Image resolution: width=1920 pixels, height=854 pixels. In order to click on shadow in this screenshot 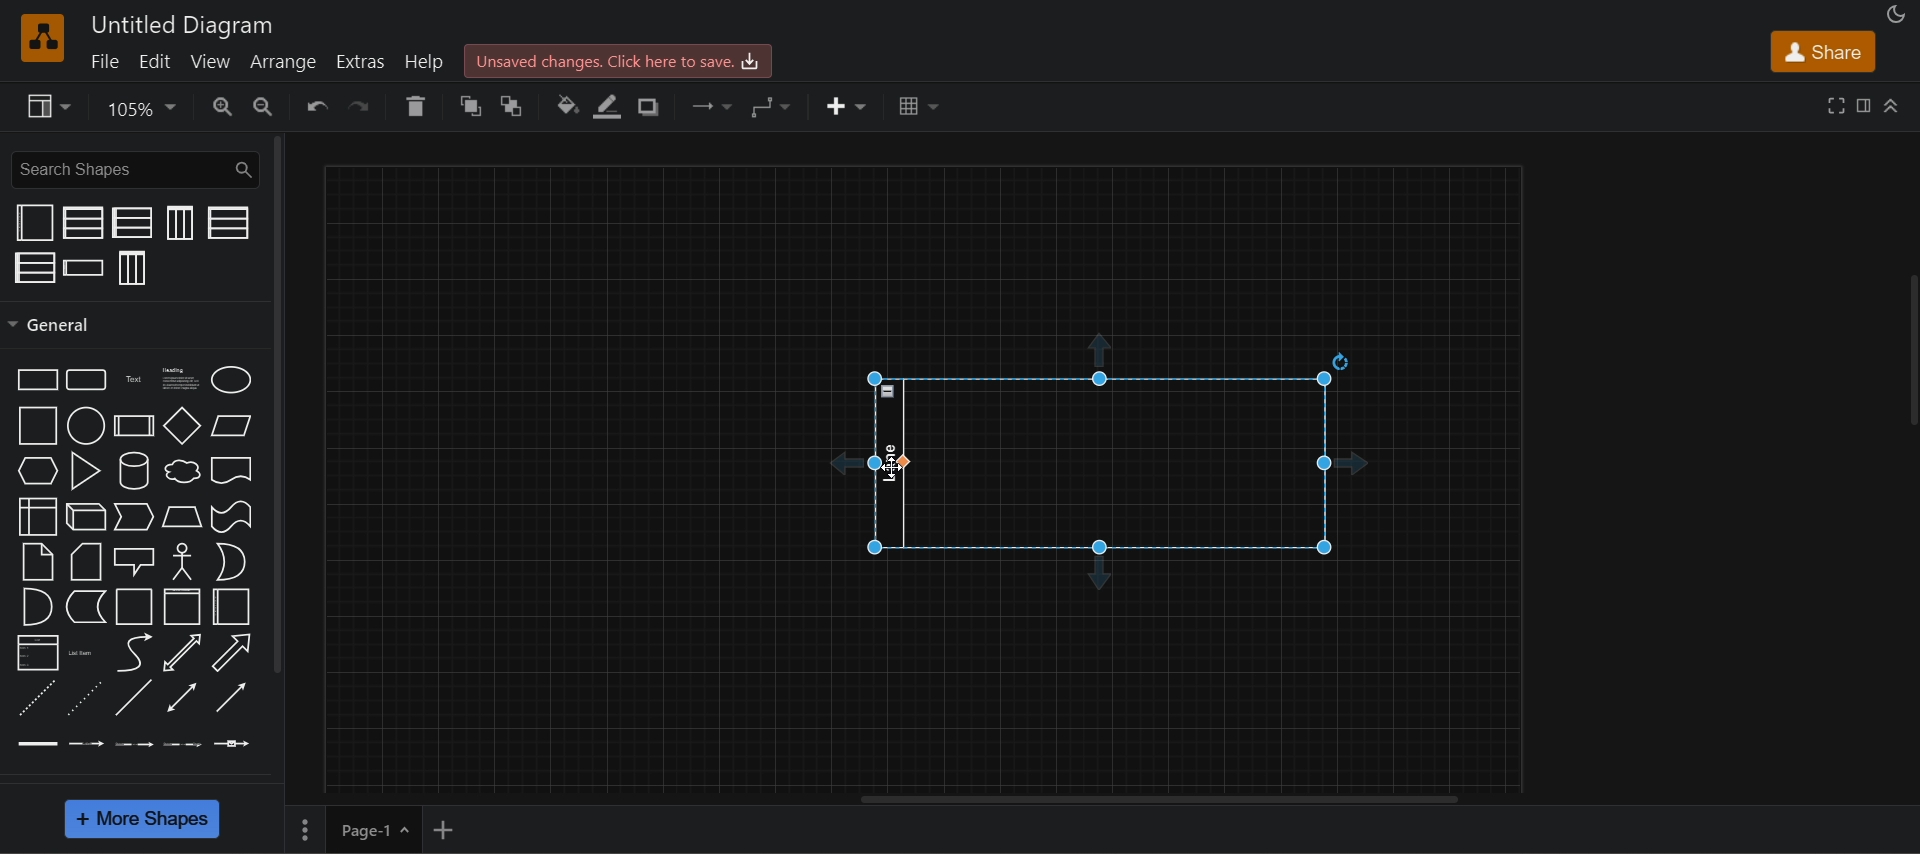, I will do `click(655, 109)`.